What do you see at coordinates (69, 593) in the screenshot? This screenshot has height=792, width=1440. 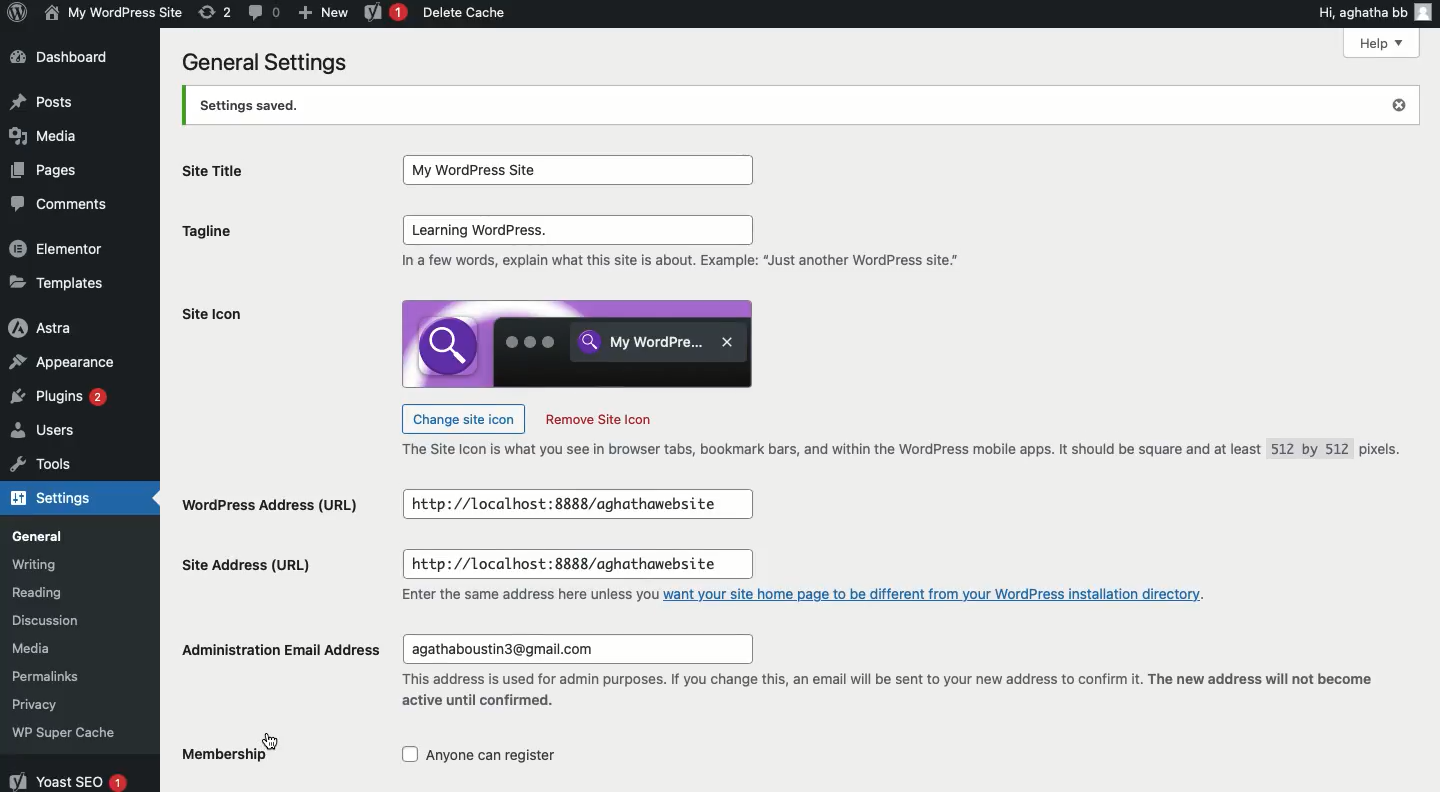 I see `Reading` at bounding box center [69, 593].